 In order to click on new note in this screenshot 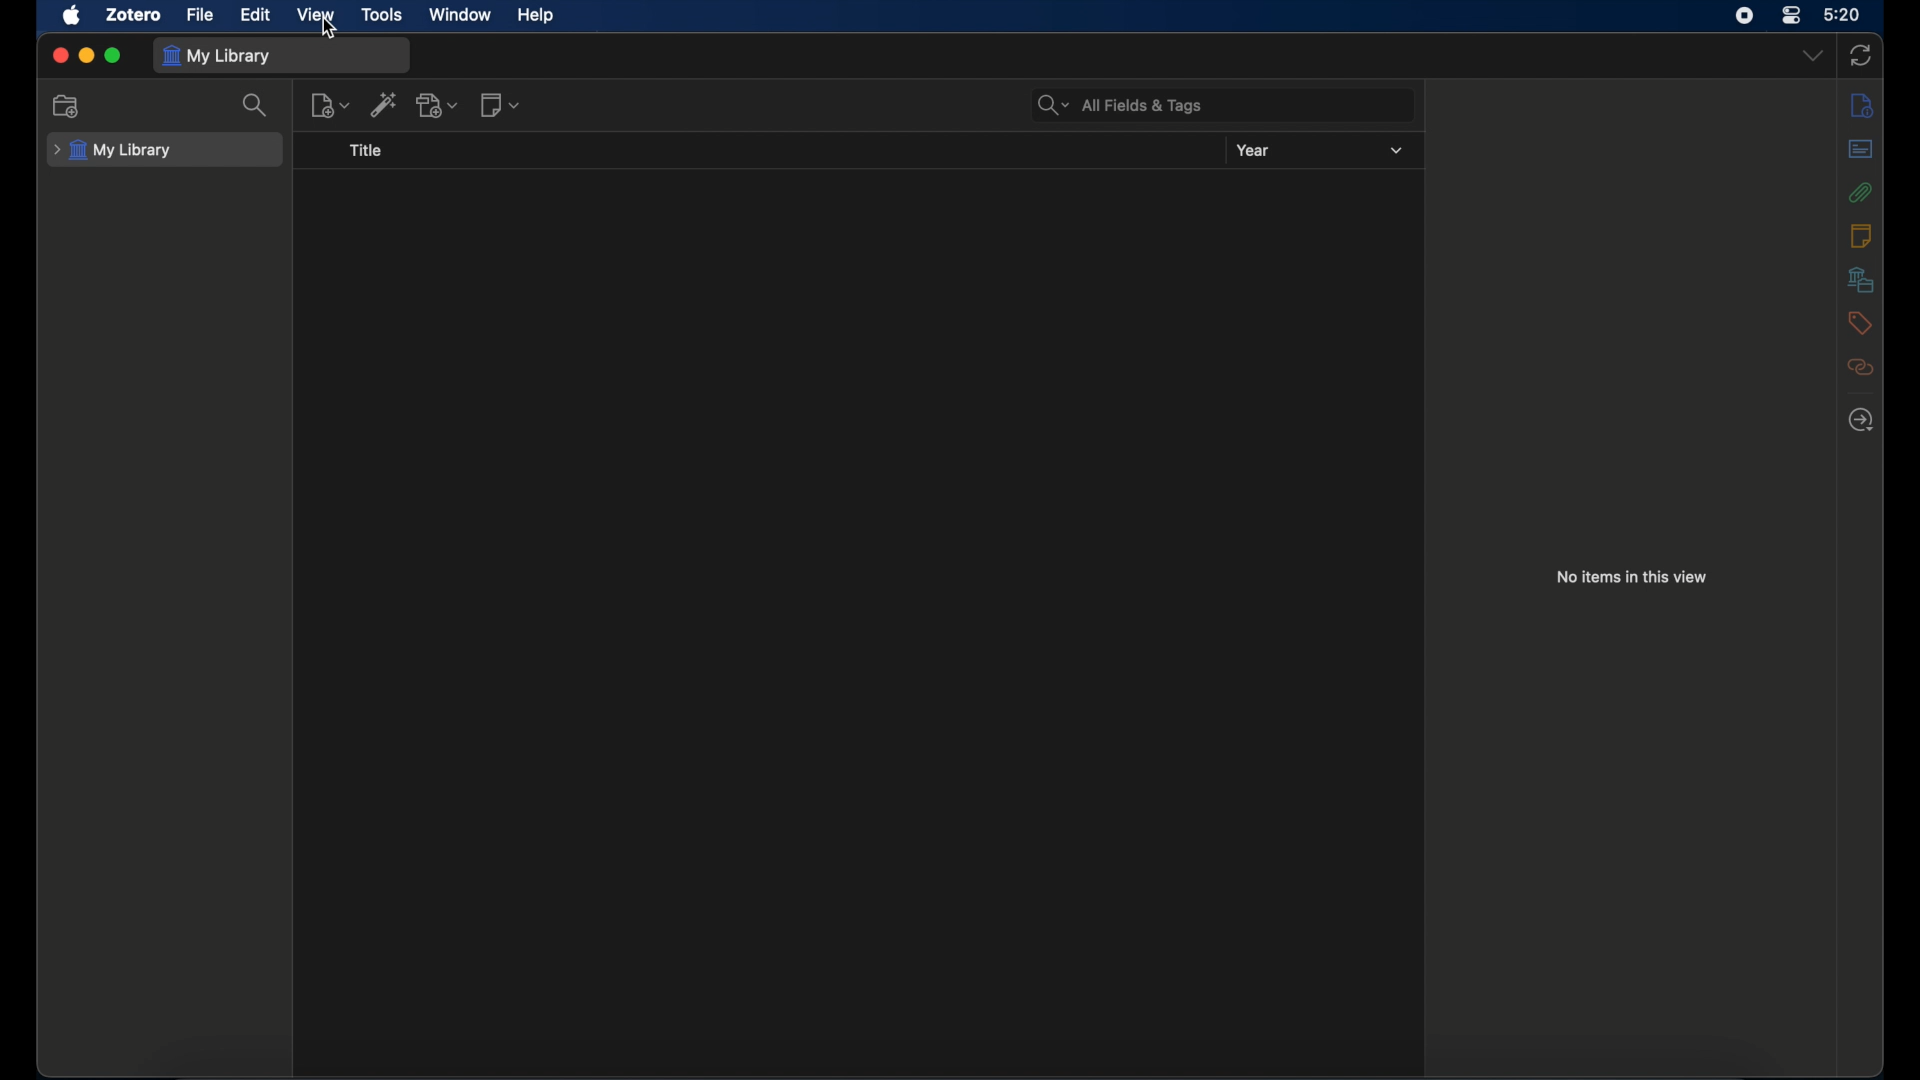, I will do `click(500, 105)`.